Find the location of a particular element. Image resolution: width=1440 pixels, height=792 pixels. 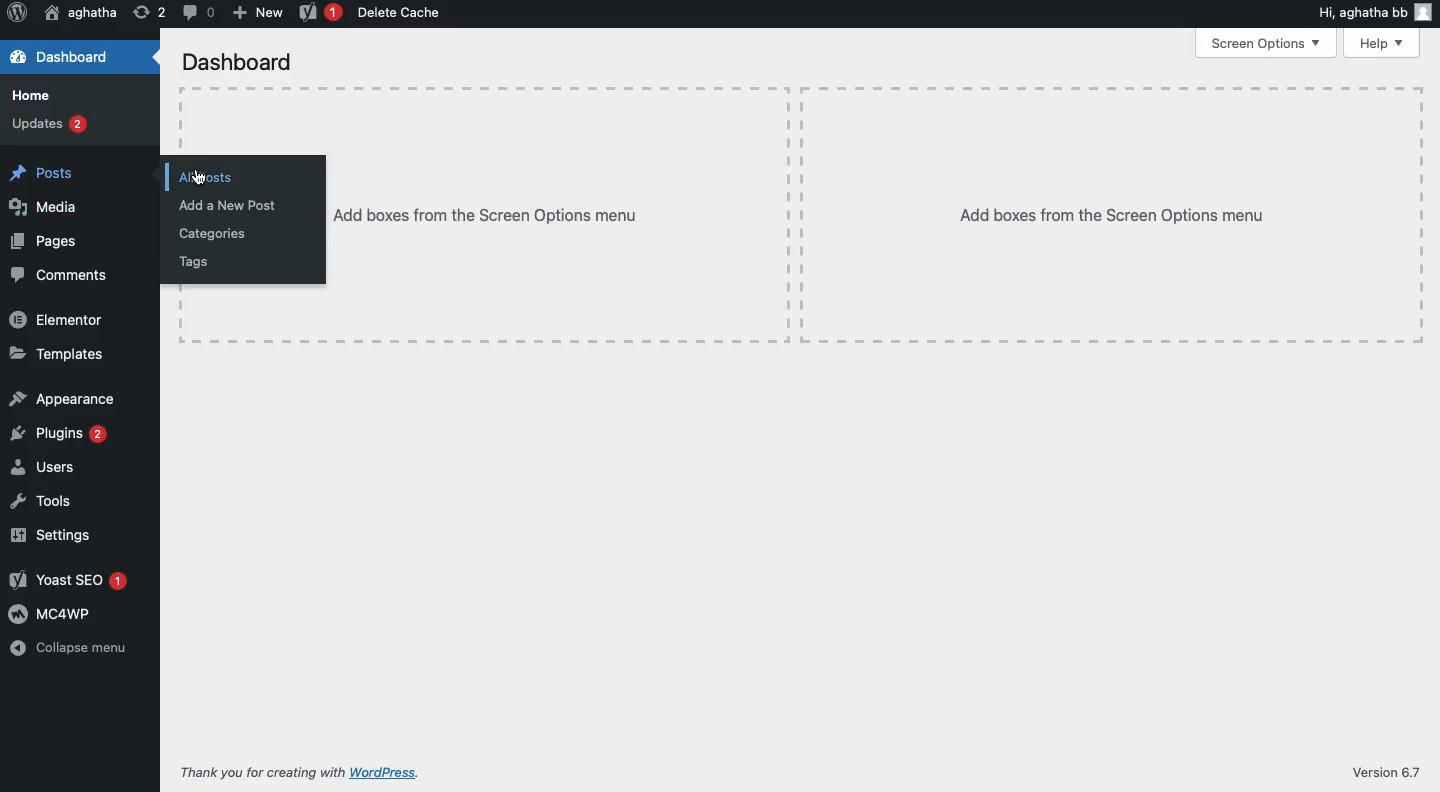

Comments is located at coordinates (62, 274).